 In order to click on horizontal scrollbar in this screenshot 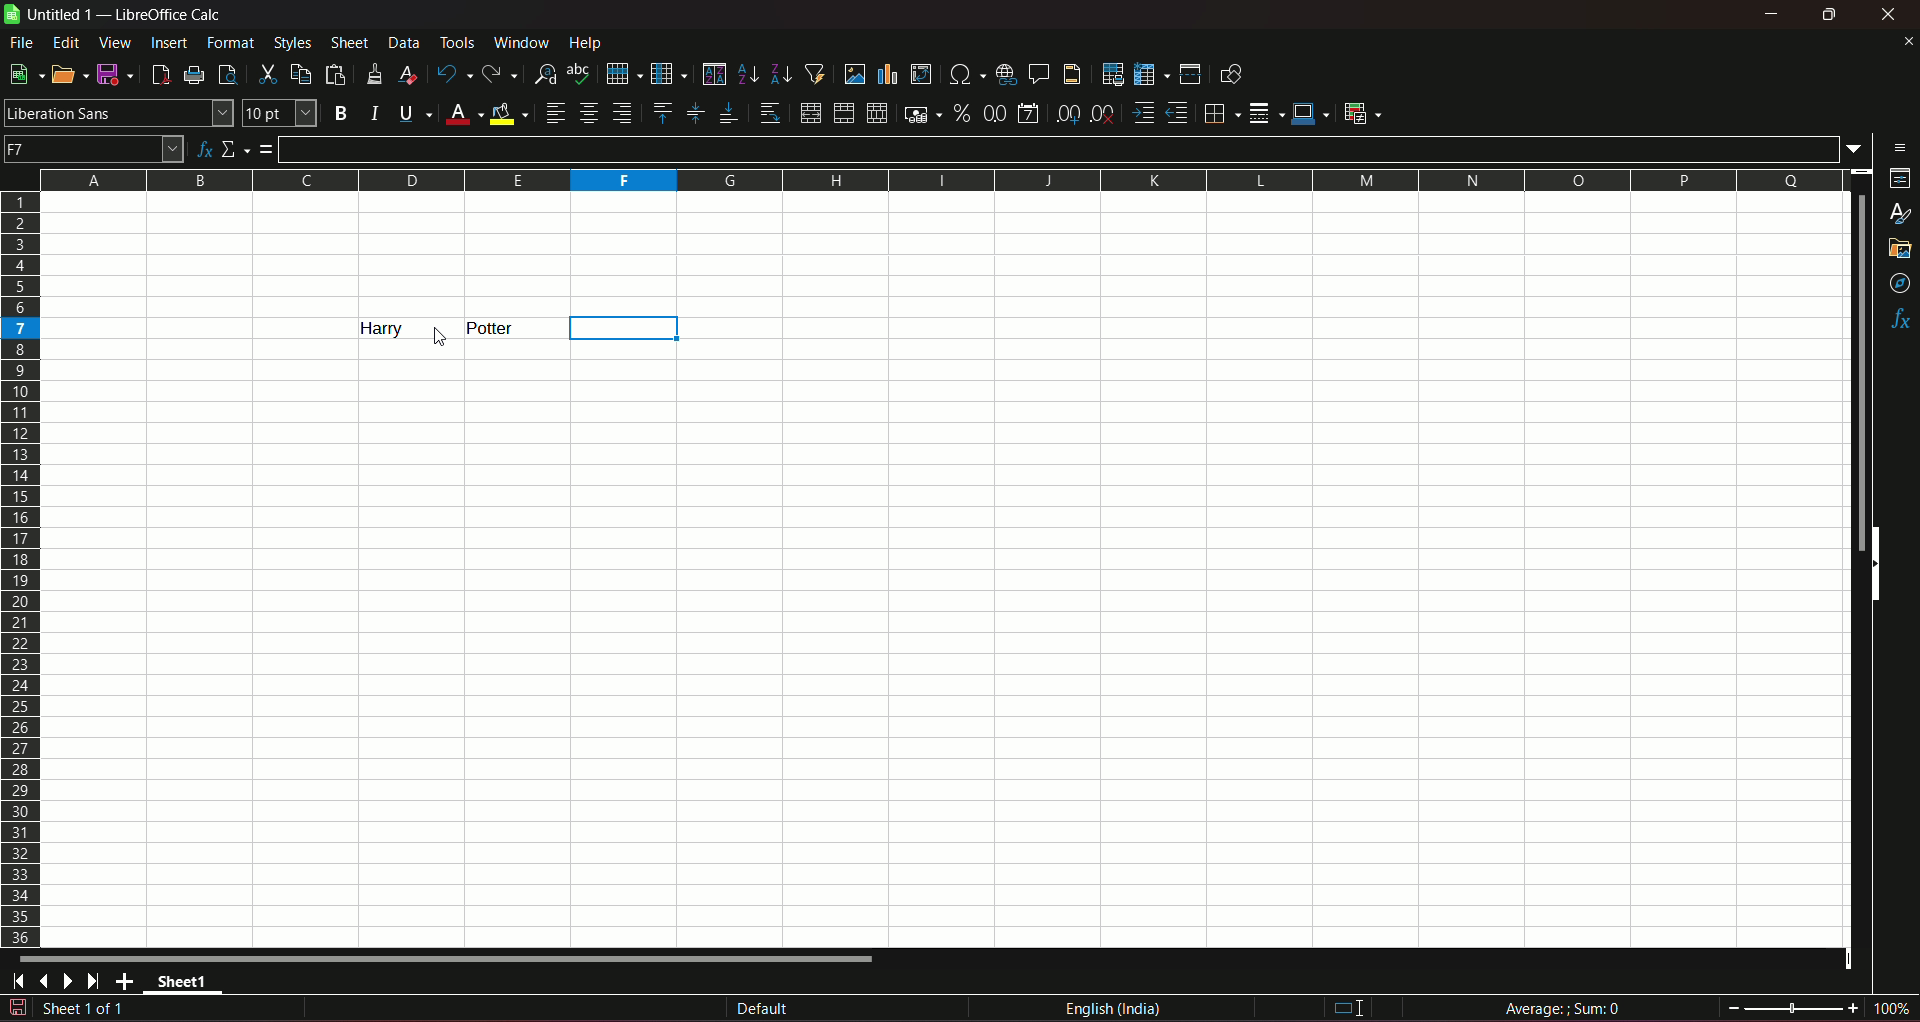, I will do `click(448, 958)`.